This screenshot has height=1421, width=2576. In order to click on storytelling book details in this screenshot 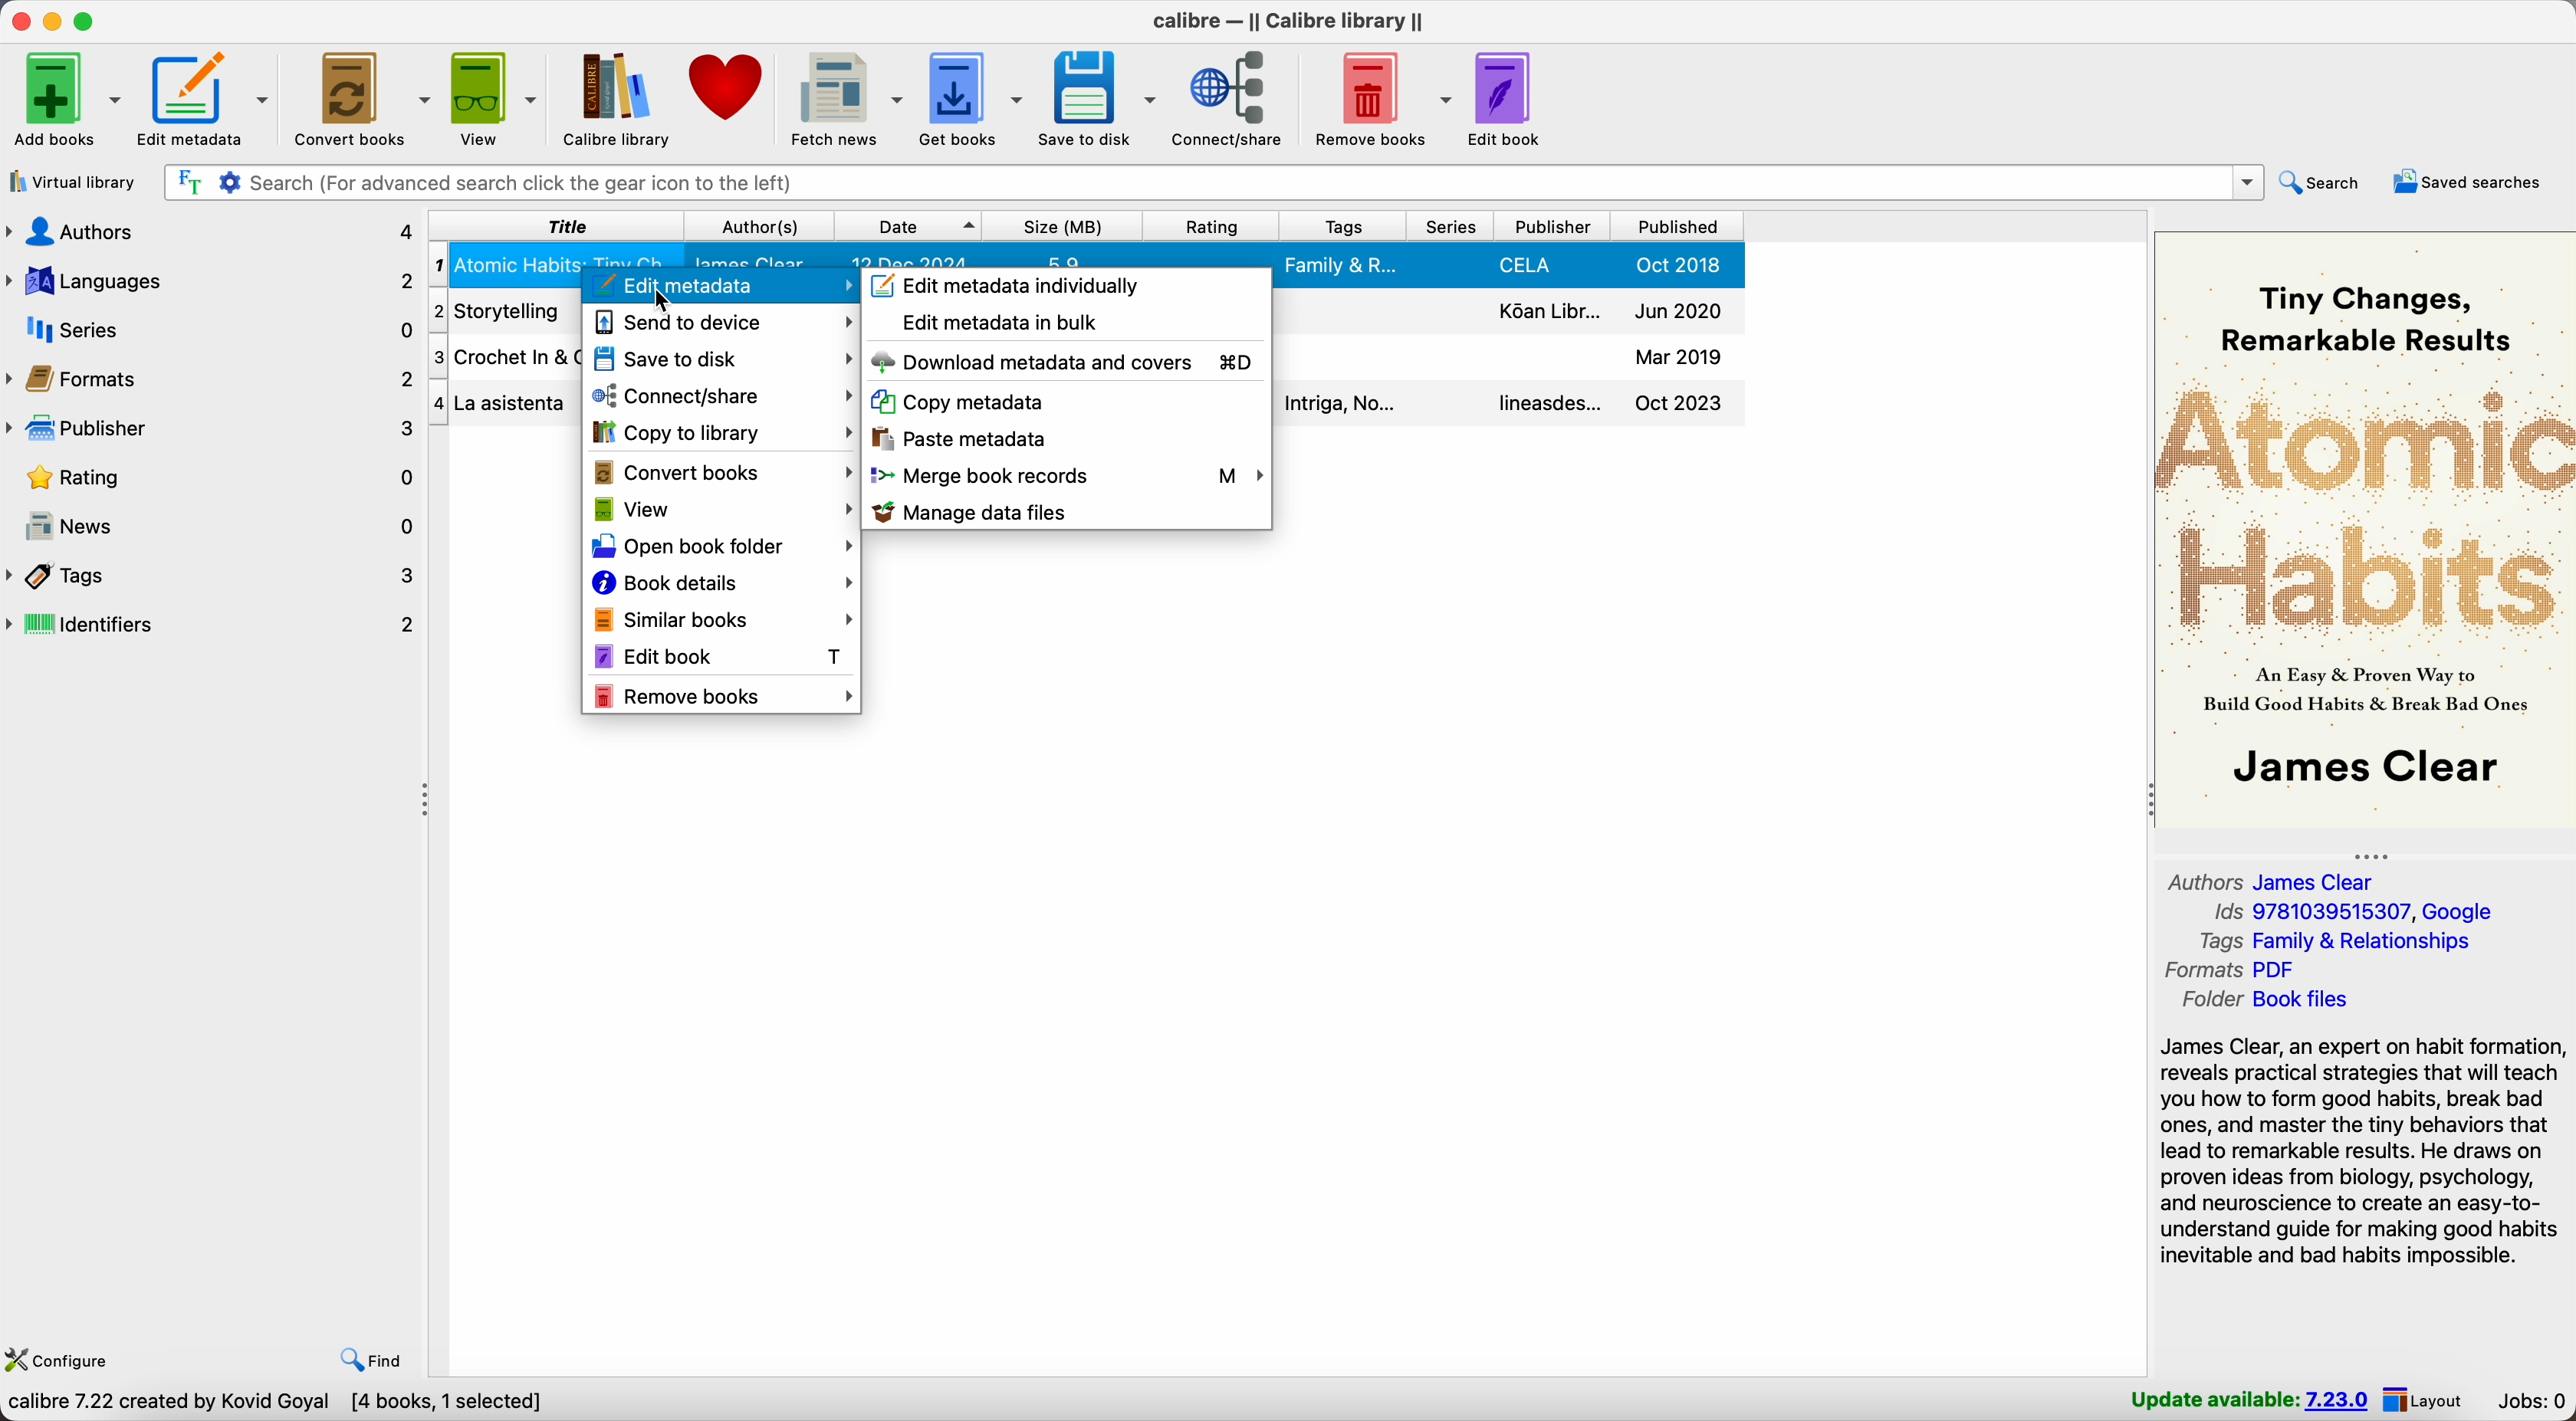, I will do `click(504, 311)`.